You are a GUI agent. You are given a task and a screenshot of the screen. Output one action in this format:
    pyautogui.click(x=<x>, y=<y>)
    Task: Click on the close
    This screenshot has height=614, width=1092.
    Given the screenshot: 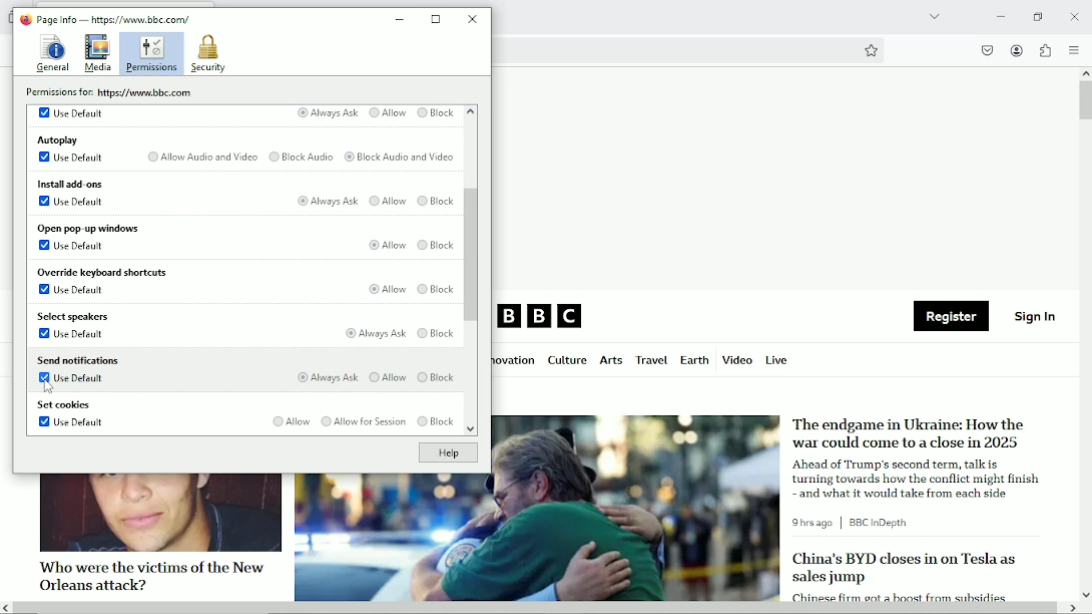 What is the action you would take?
    pyautogui.click(x=474, y=18)
    